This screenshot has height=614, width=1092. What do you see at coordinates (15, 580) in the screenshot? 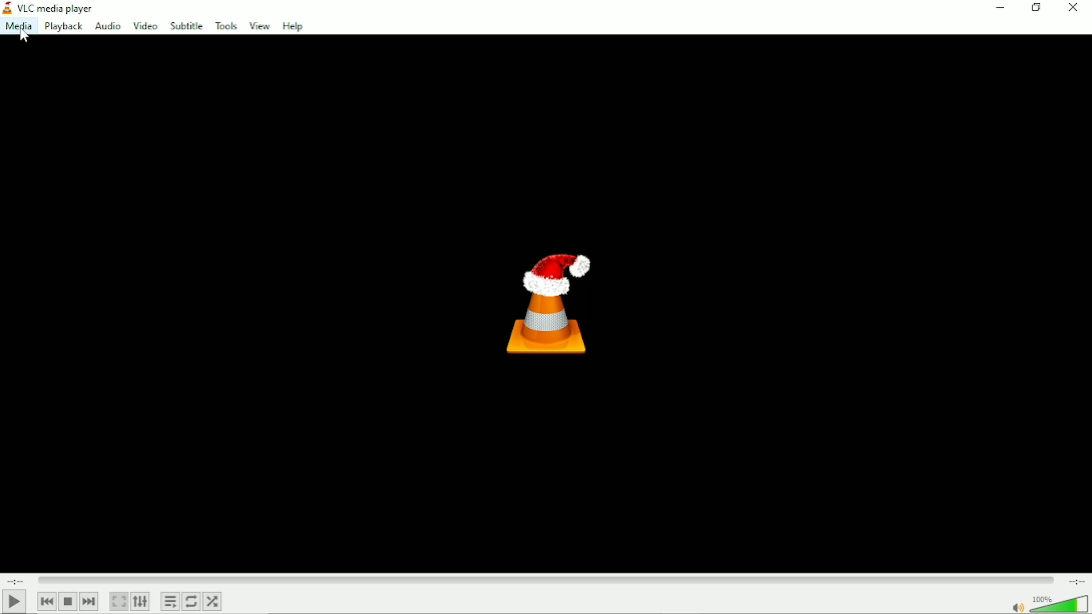
I see `Elapsed time` at bounding box center [15, 580].